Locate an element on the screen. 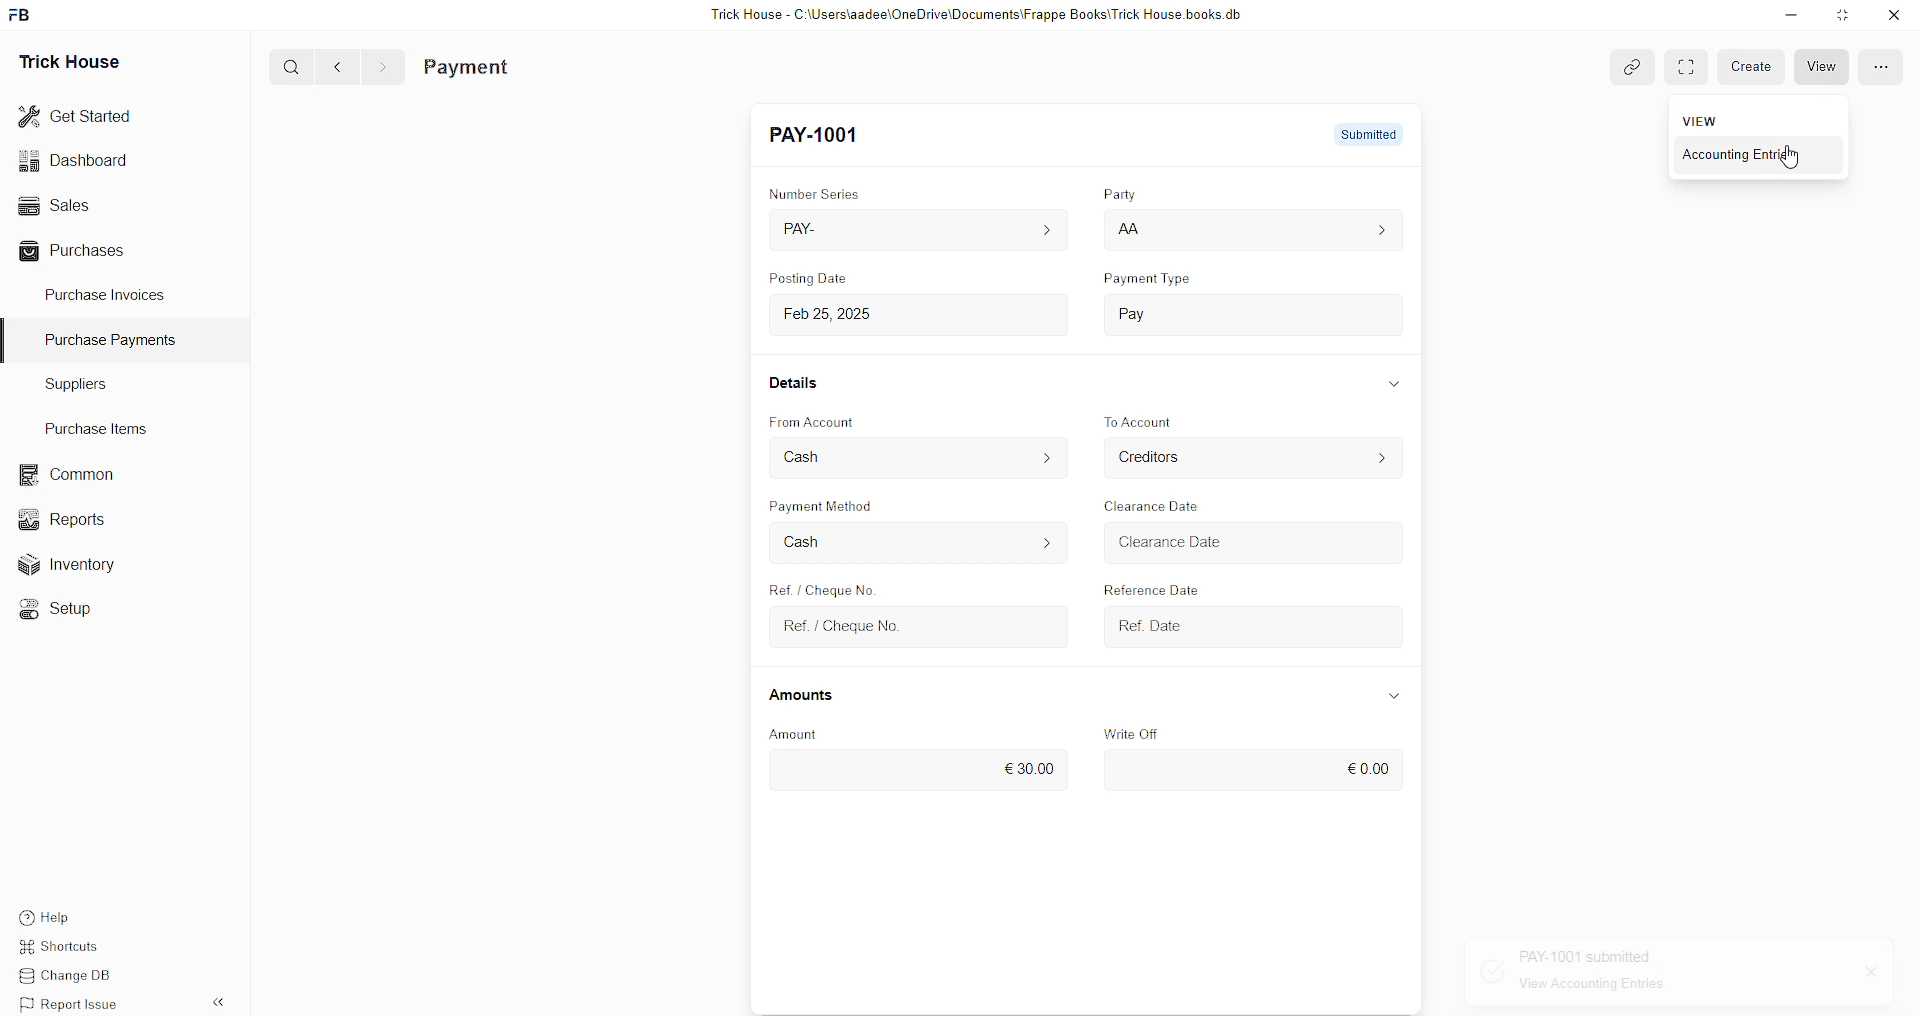 This screenshot has width=1920, height=1016. to account is located at coordinates (1160, 421).